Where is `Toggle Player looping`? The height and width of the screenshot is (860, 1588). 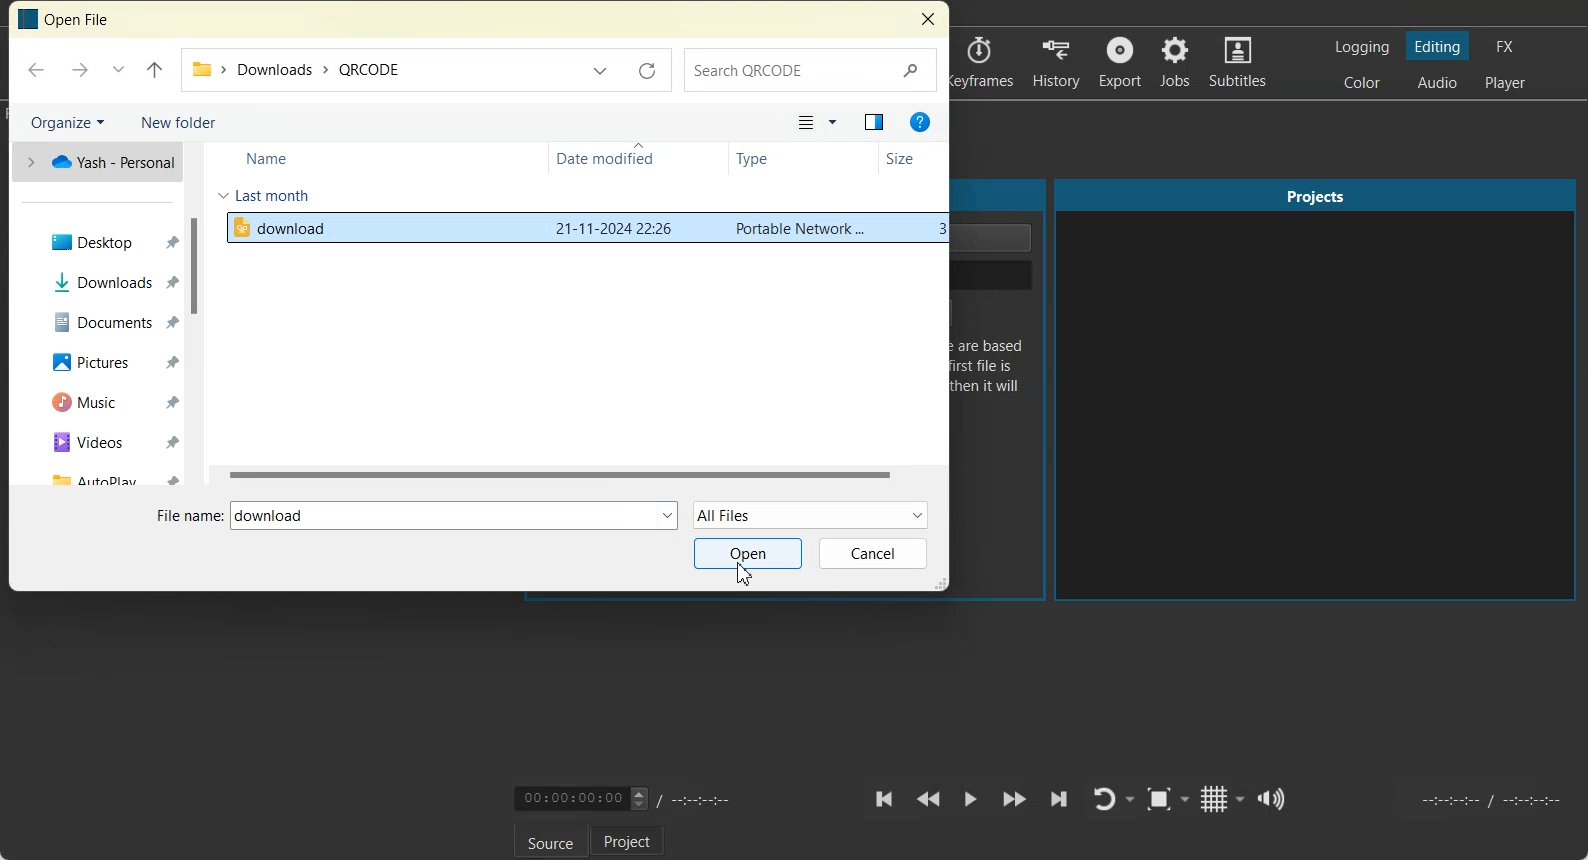 Toggle Player looping is located at coordinates (1113, 800).